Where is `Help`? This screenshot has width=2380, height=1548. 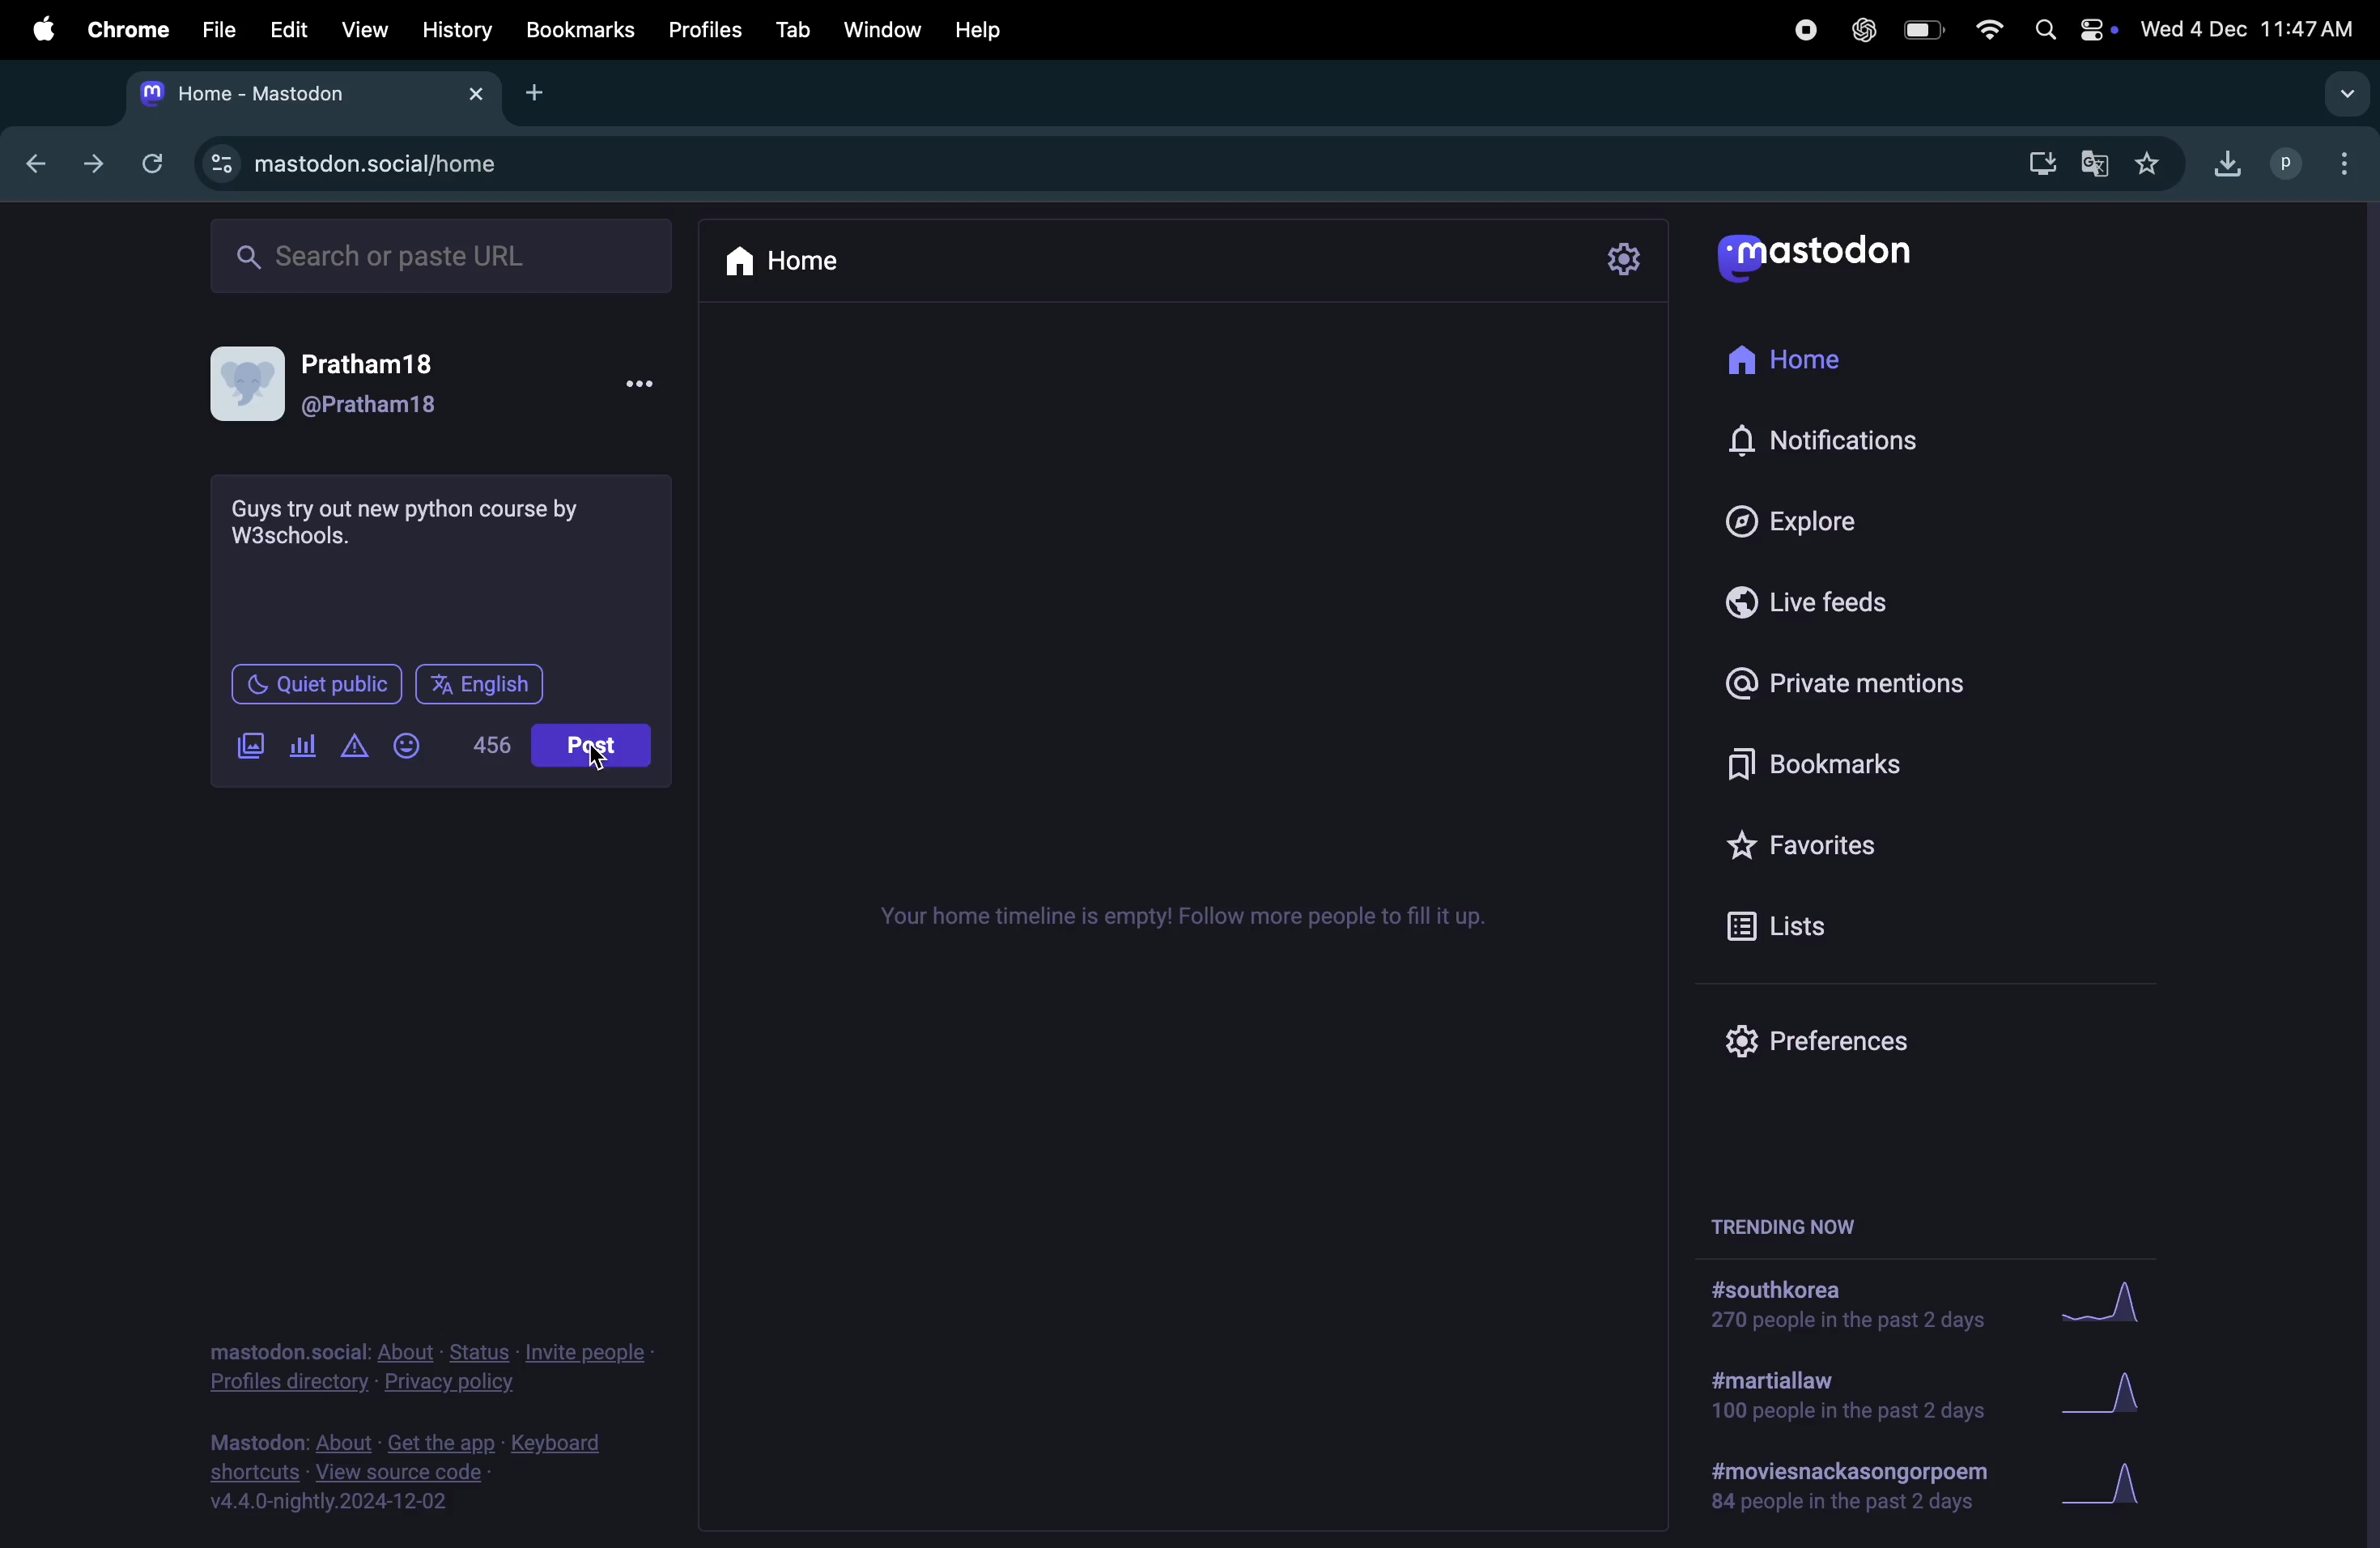
Help is located at coordinates (985, 29).